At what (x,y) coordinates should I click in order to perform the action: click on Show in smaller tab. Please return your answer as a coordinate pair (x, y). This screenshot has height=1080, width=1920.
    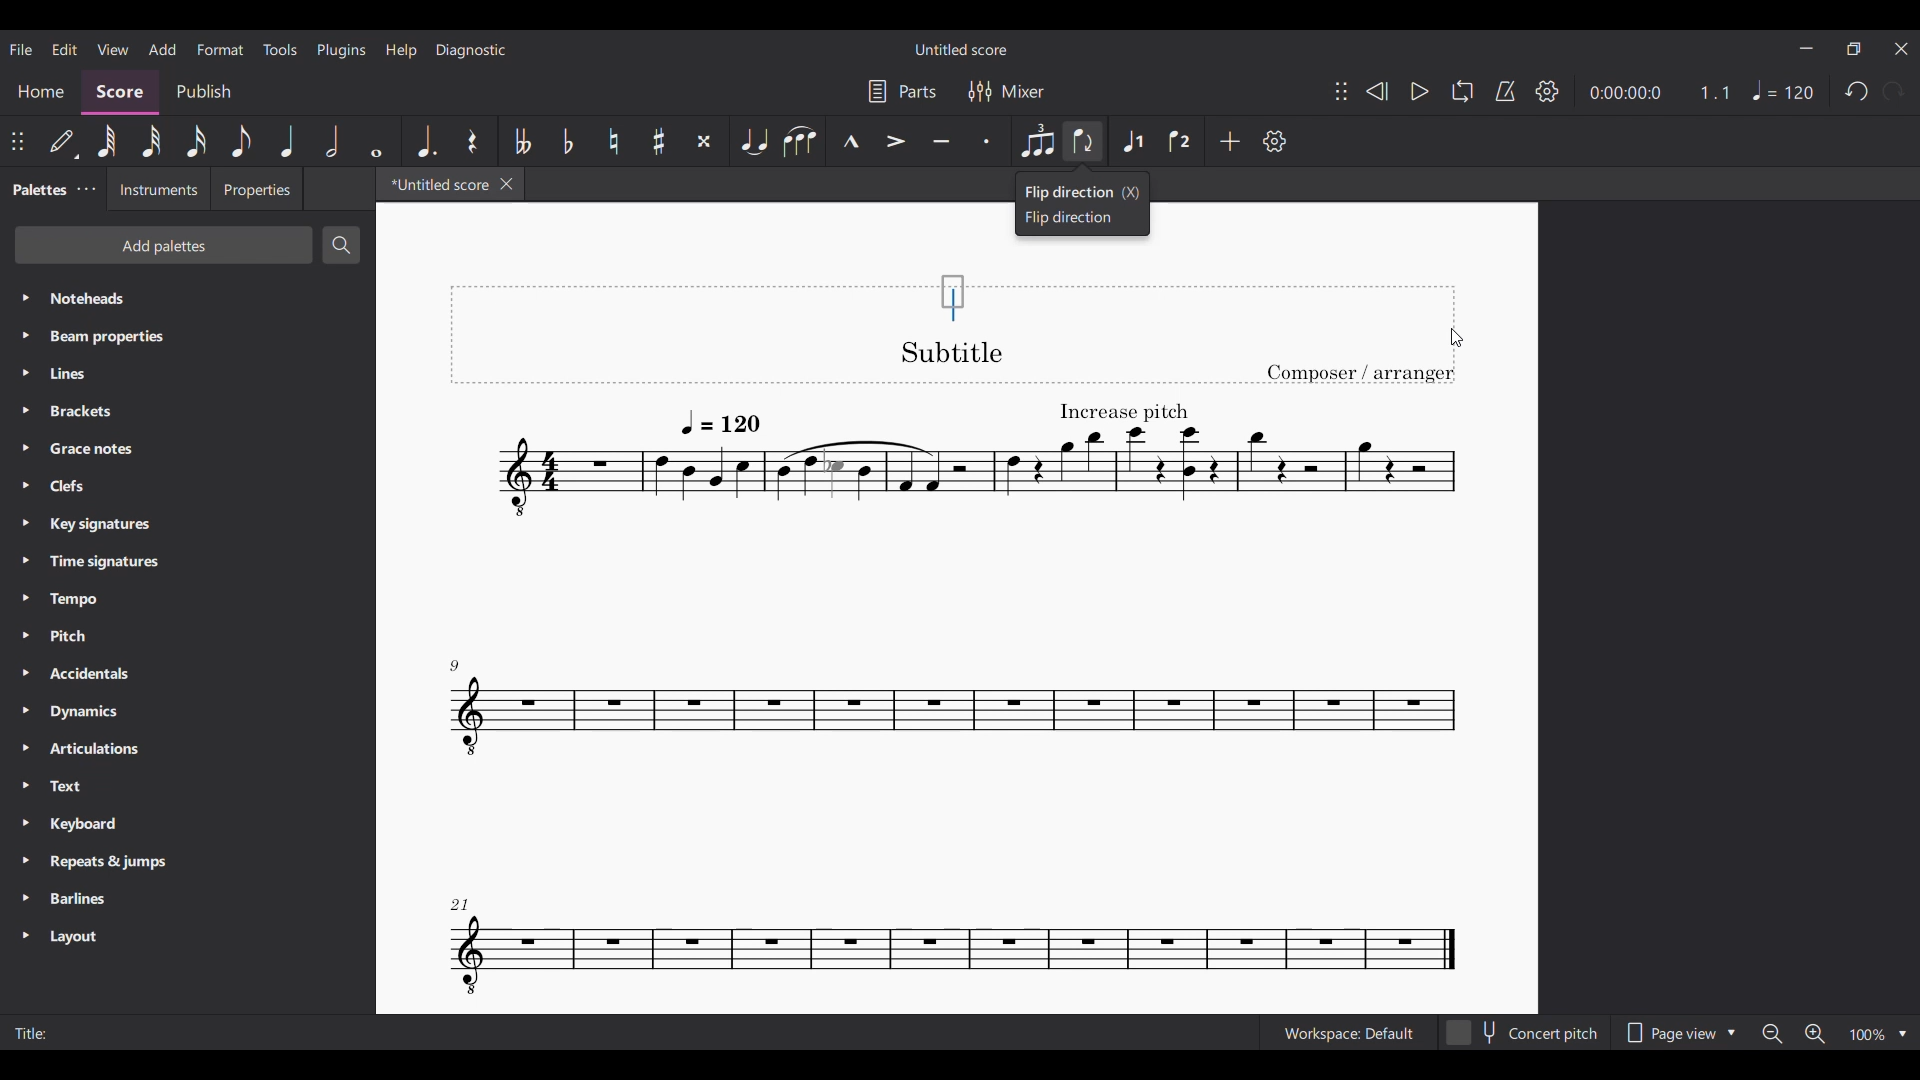
    Looking at the image, I should click on (1854, 49).